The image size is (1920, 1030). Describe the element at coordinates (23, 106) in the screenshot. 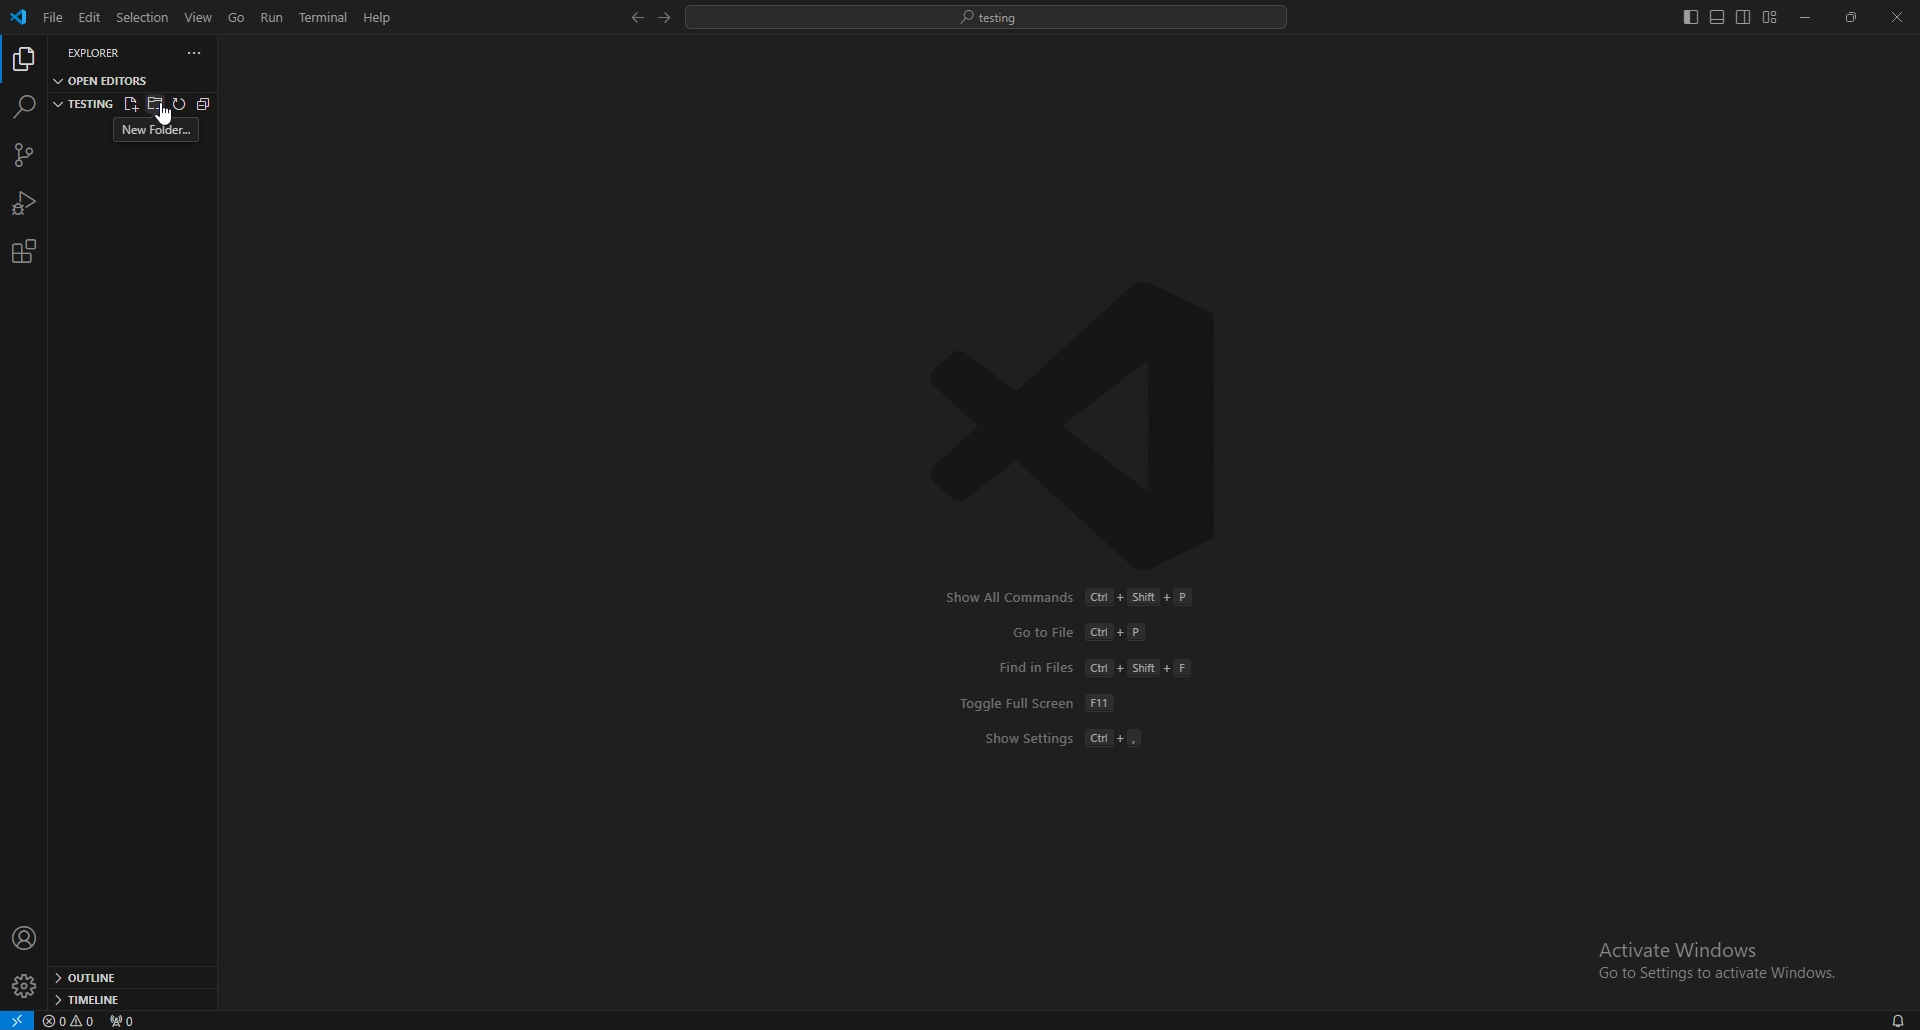

I see `search` at that location.